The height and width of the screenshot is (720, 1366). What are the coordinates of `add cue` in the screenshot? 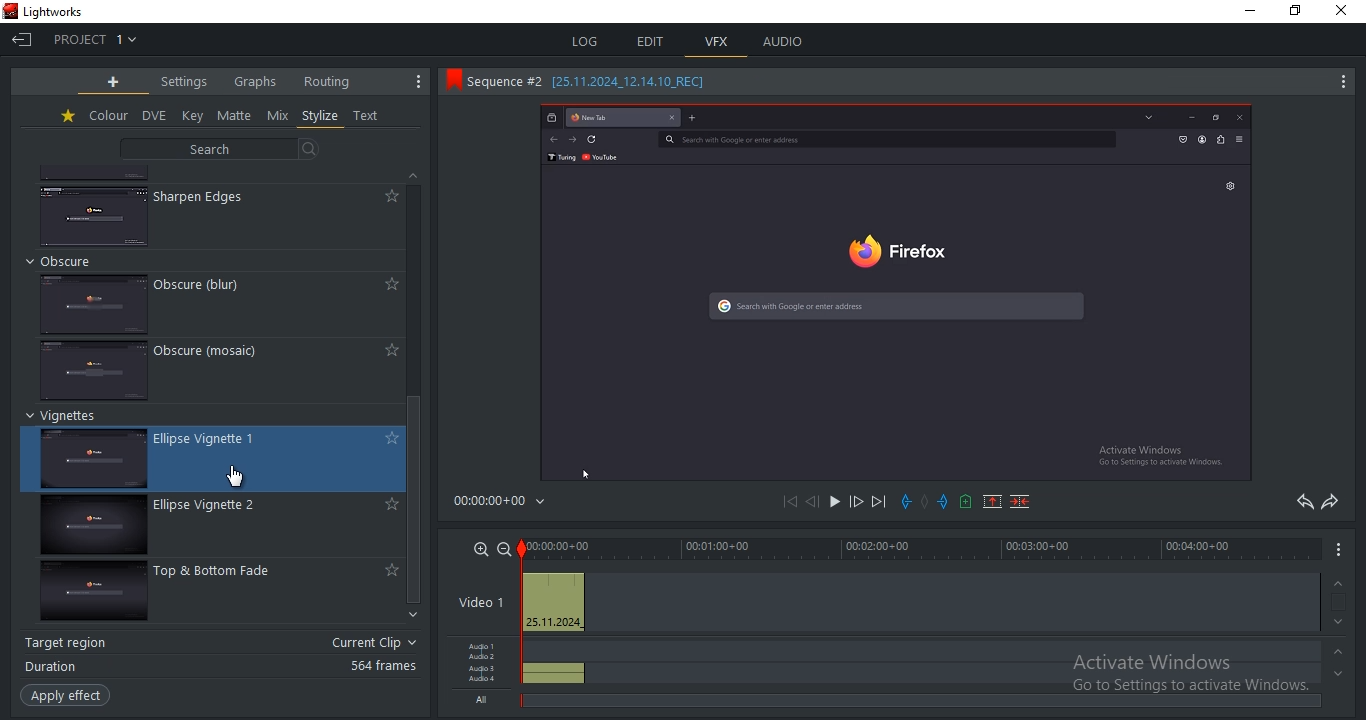 It's located at (965, 502).